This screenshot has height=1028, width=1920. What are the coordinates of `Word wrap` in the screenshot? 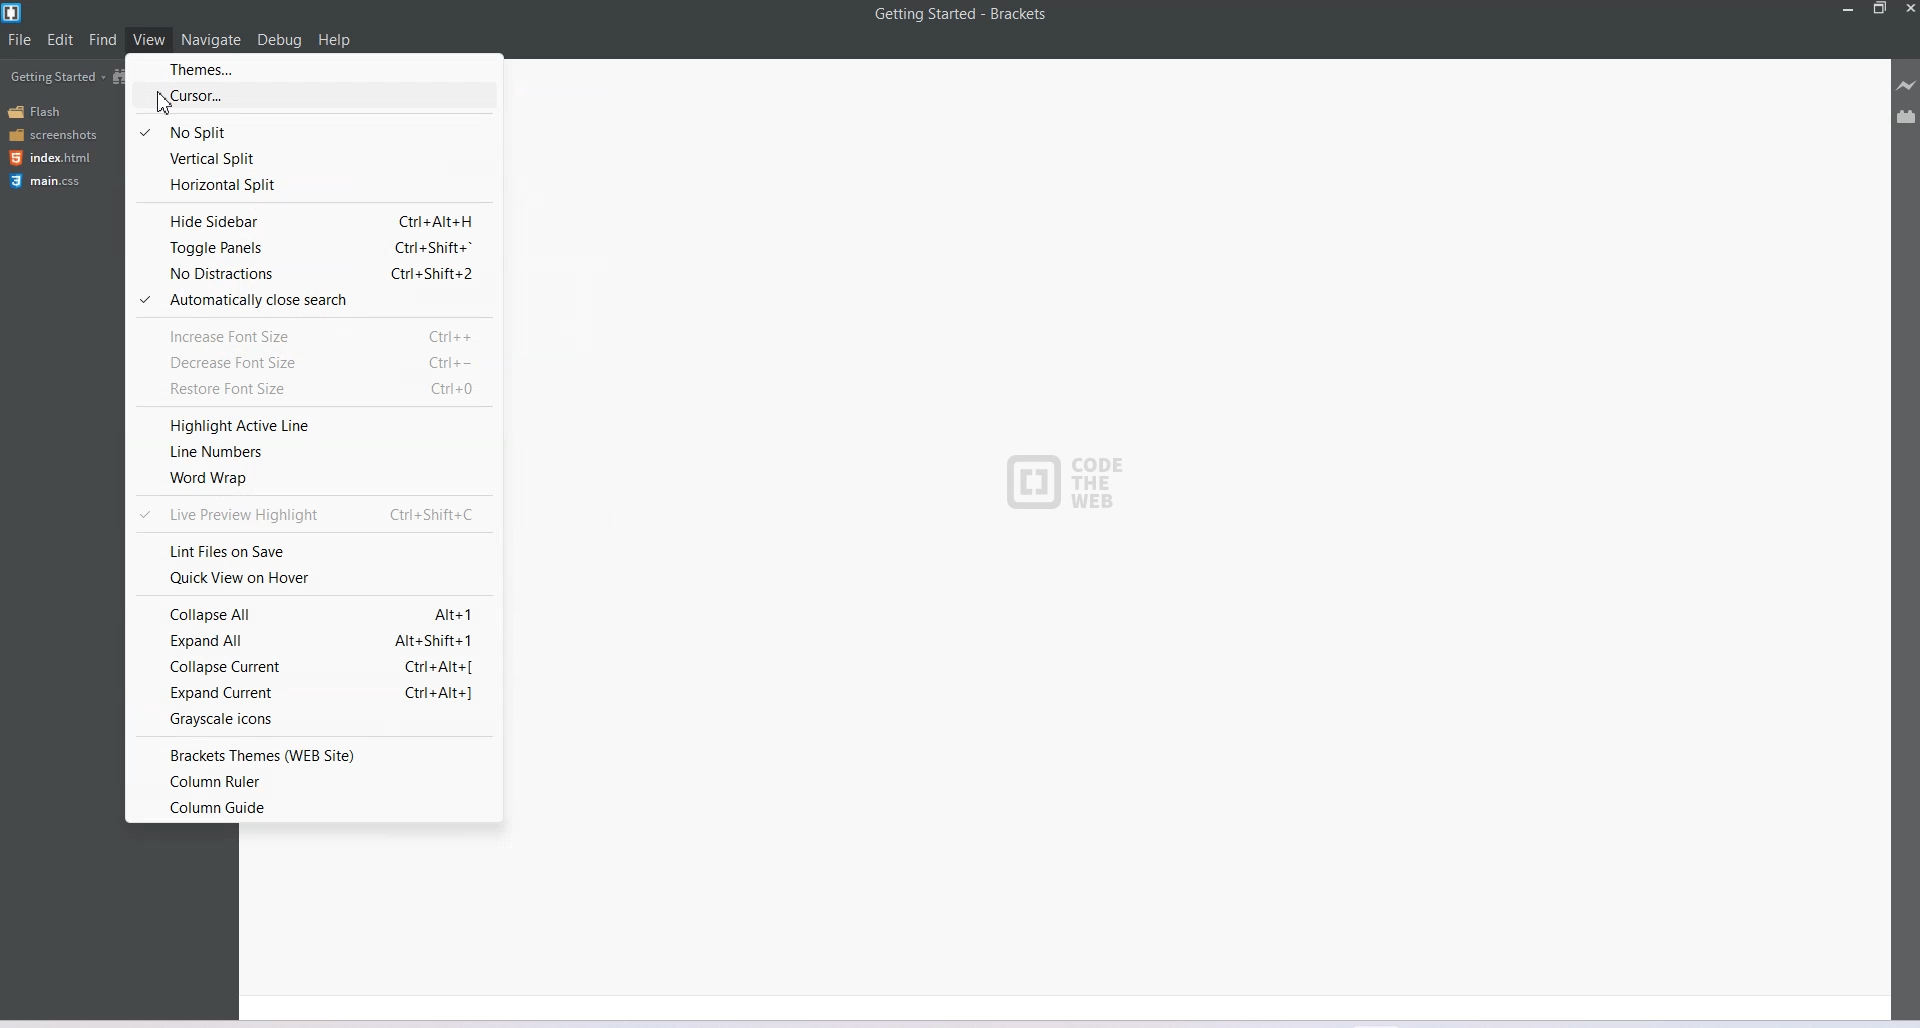 It's located at (310, 480).